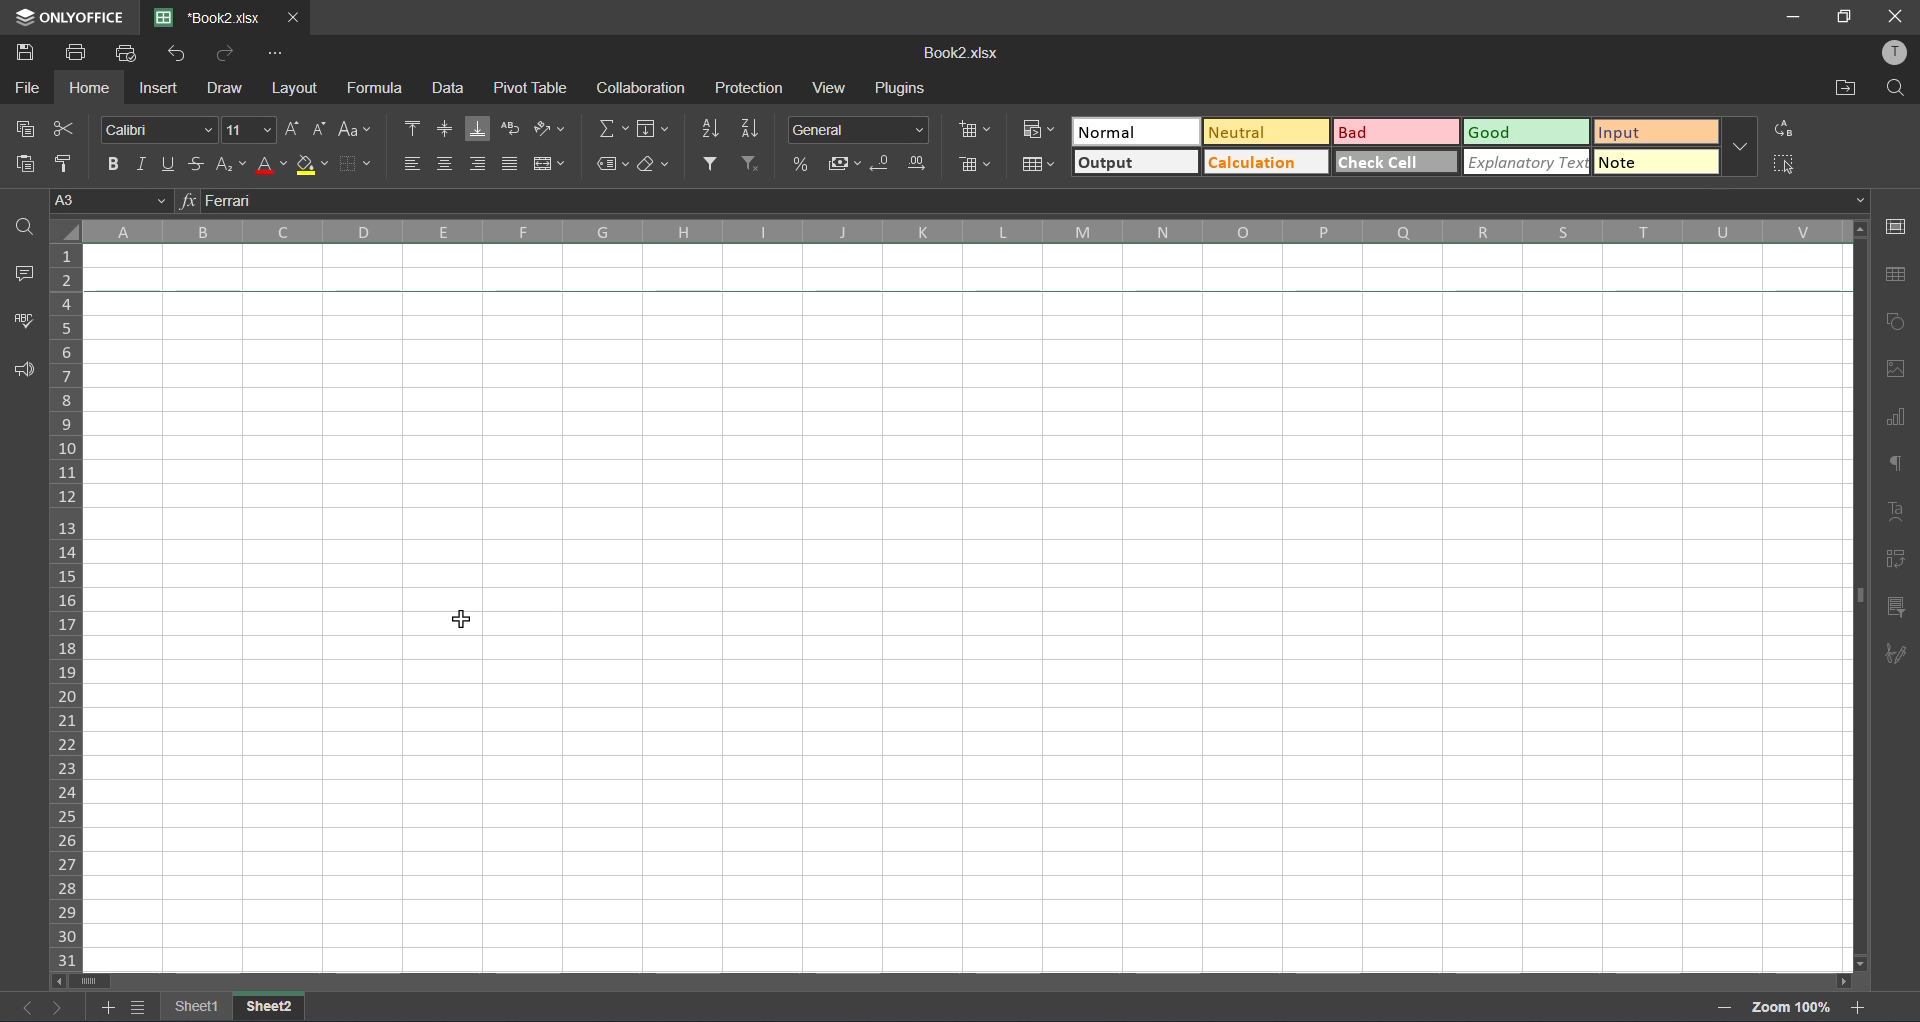  What do you see at coordinates (1796, 18) in the screenshot?
I see `minimize` at bounding box center [1796, 18].